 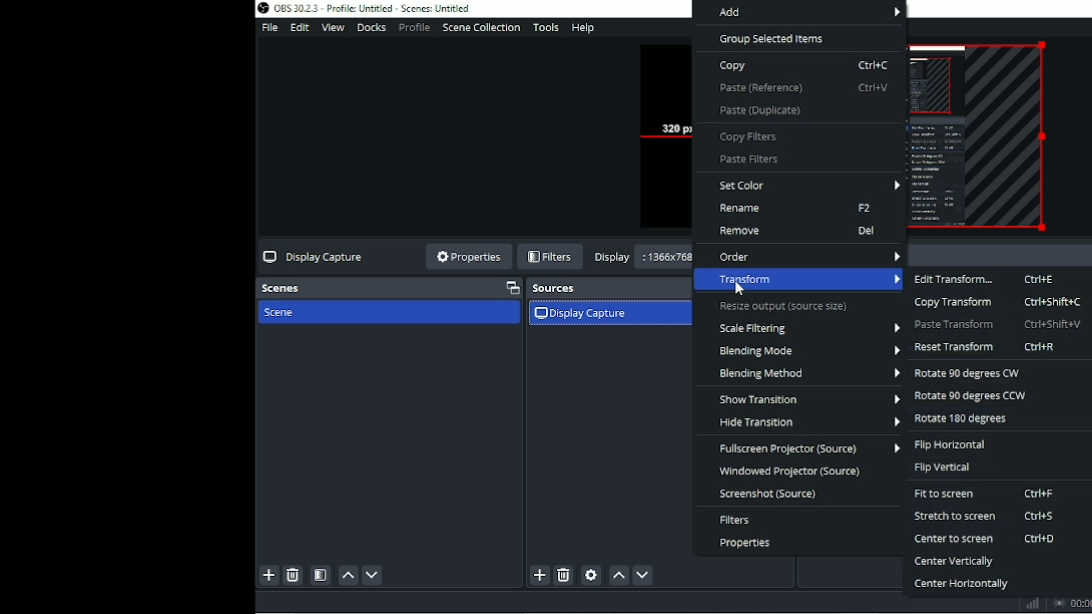 What do you see at coordinates (955, 562) in the screenshot?
I see `Center vertically` at bounding box center [955, 562].